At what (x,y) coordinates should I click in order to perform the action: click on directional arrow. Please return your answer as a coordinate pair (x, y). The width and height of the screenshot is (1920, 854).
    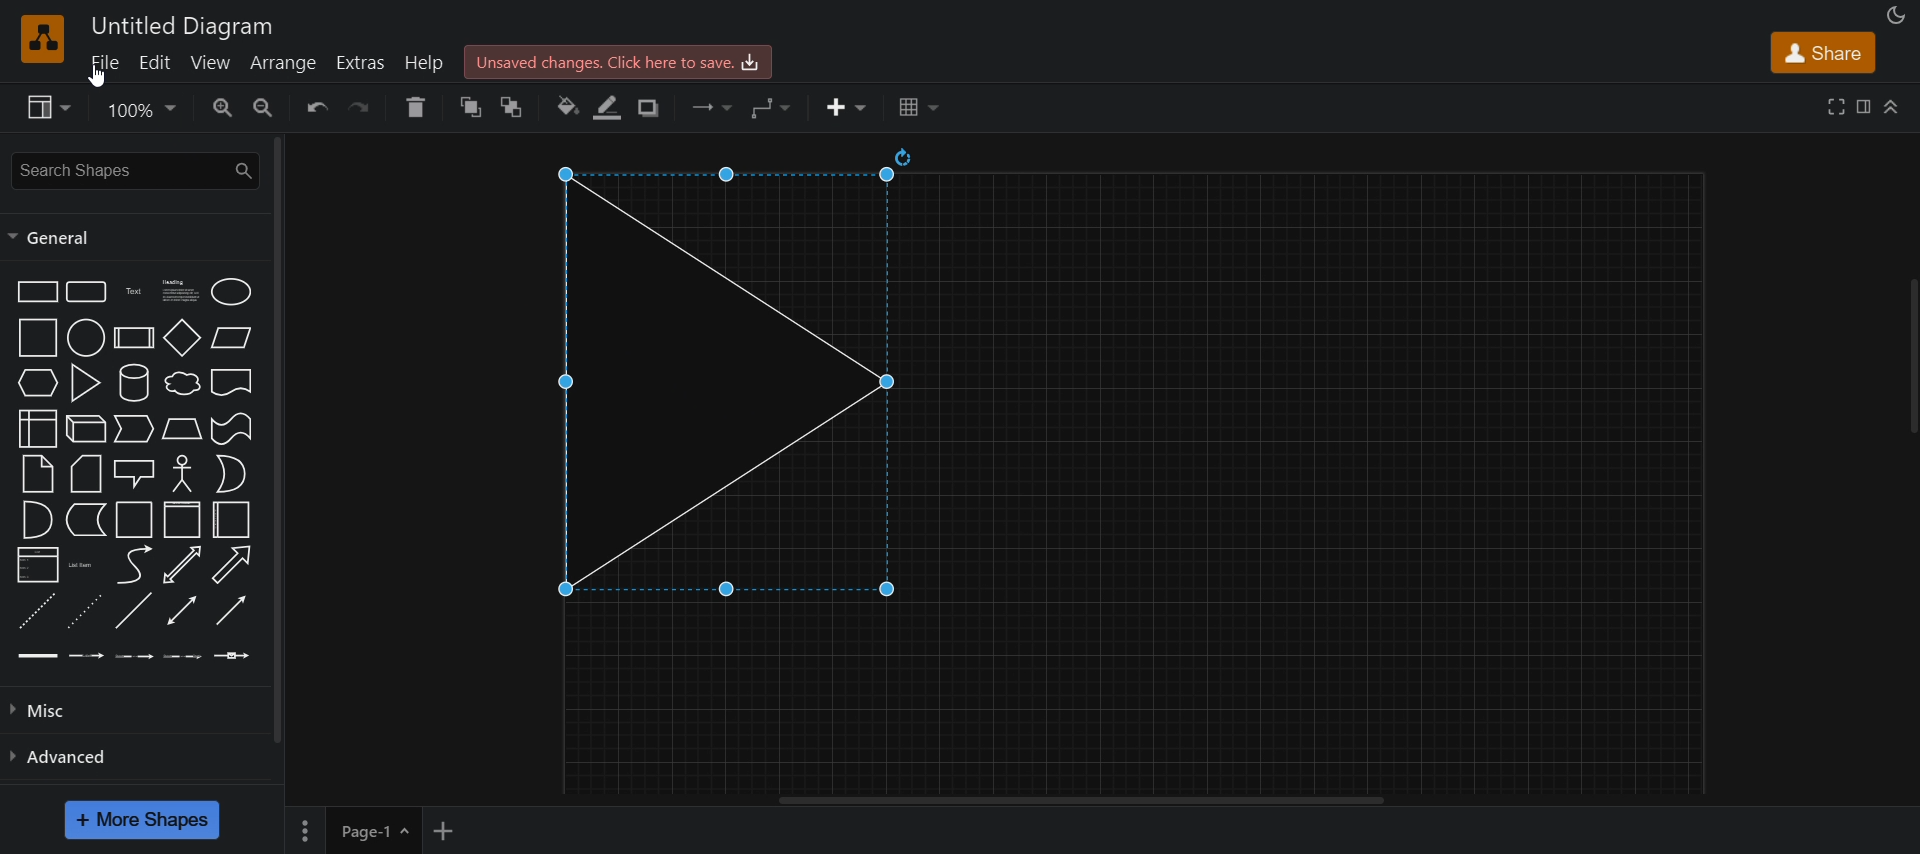
    Looking at the image, I should click on (231, 565).